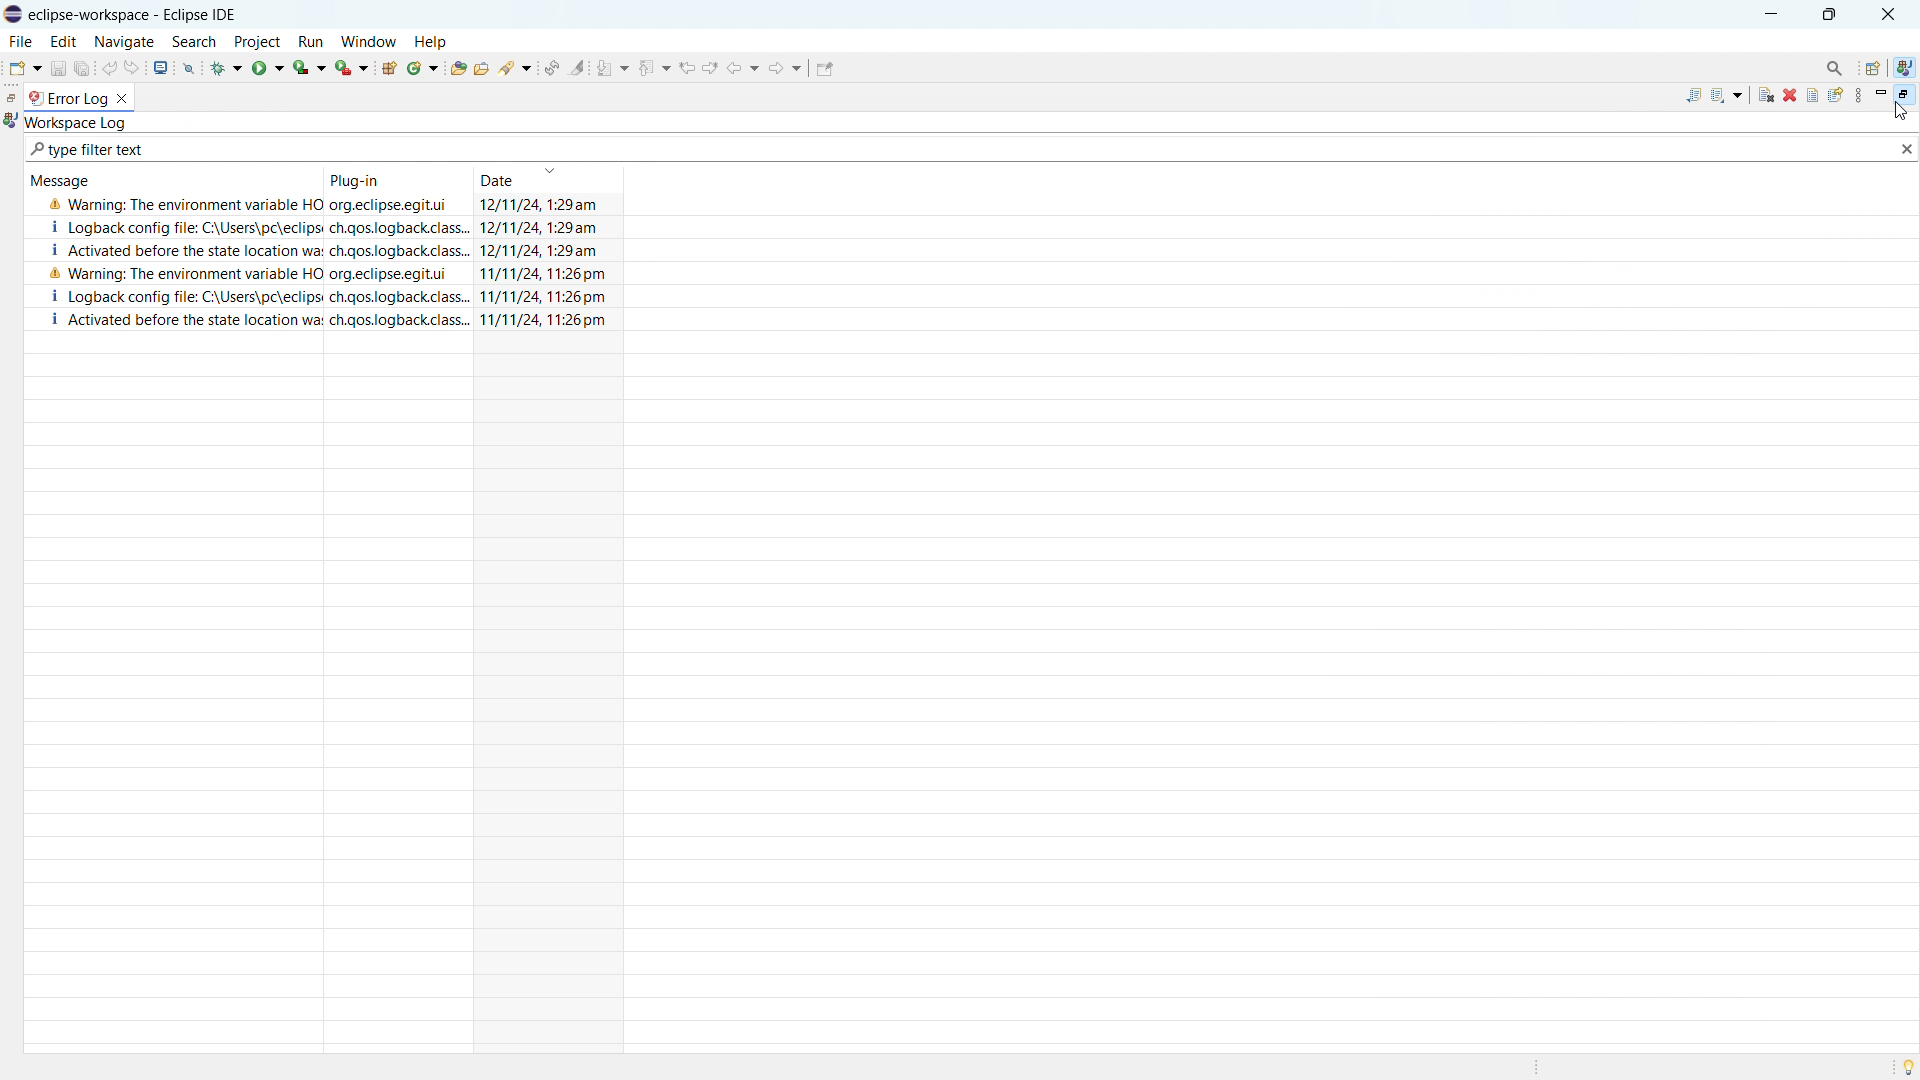 The width and height of the screenshot is (1920, 1080). What do you see at coordinates (351, 69) in the screenshot?
I see `run last tool` at bounding box center [351, 69].